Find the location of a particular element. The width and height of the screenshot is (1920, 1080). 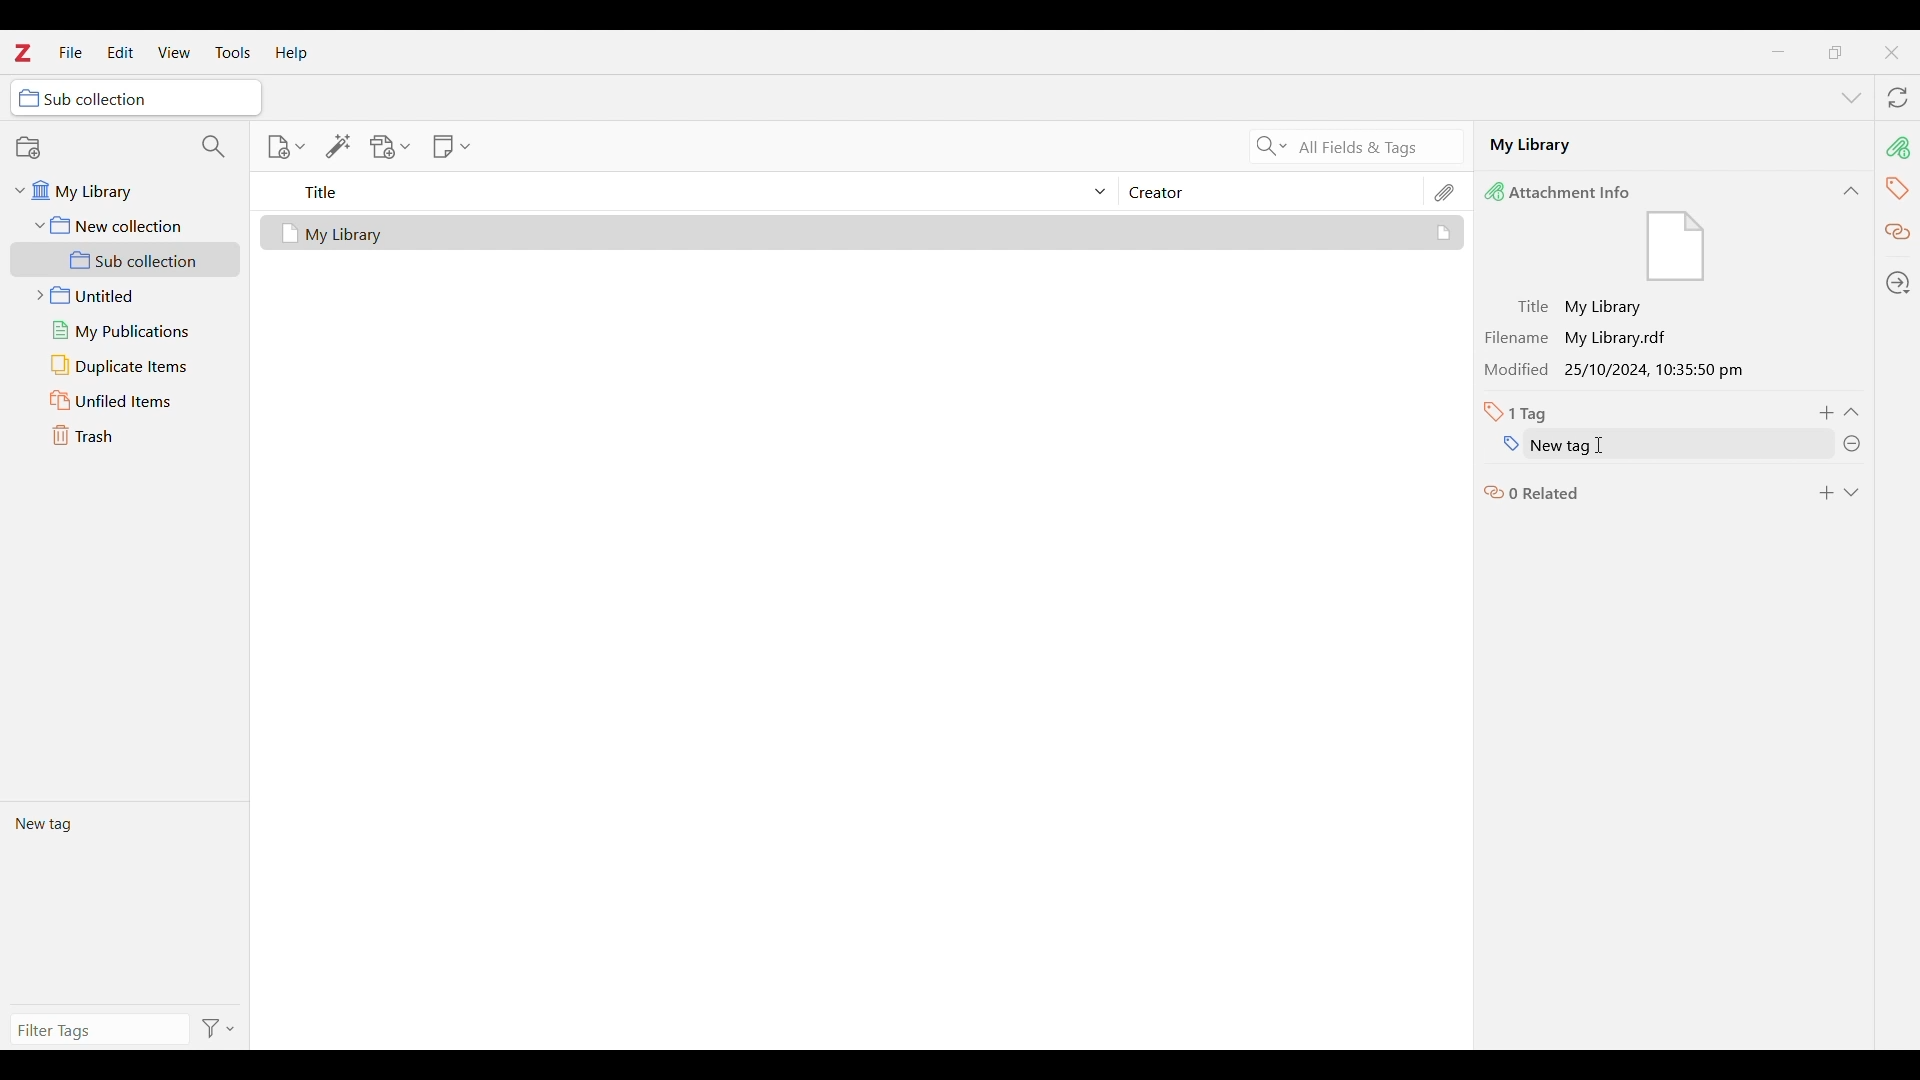

Filter collections is located at coordinates (214, 146).